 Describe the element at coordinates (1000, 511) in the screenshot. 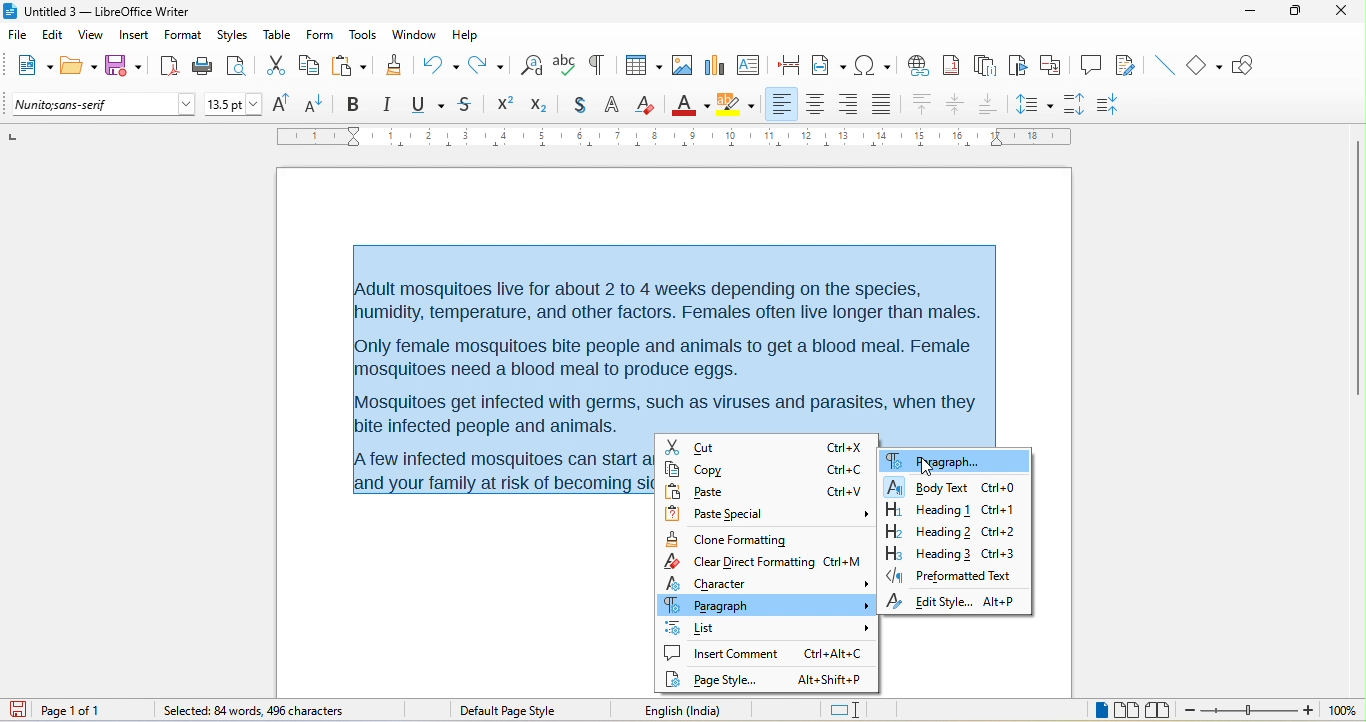

I see `shortcut key` at that location.